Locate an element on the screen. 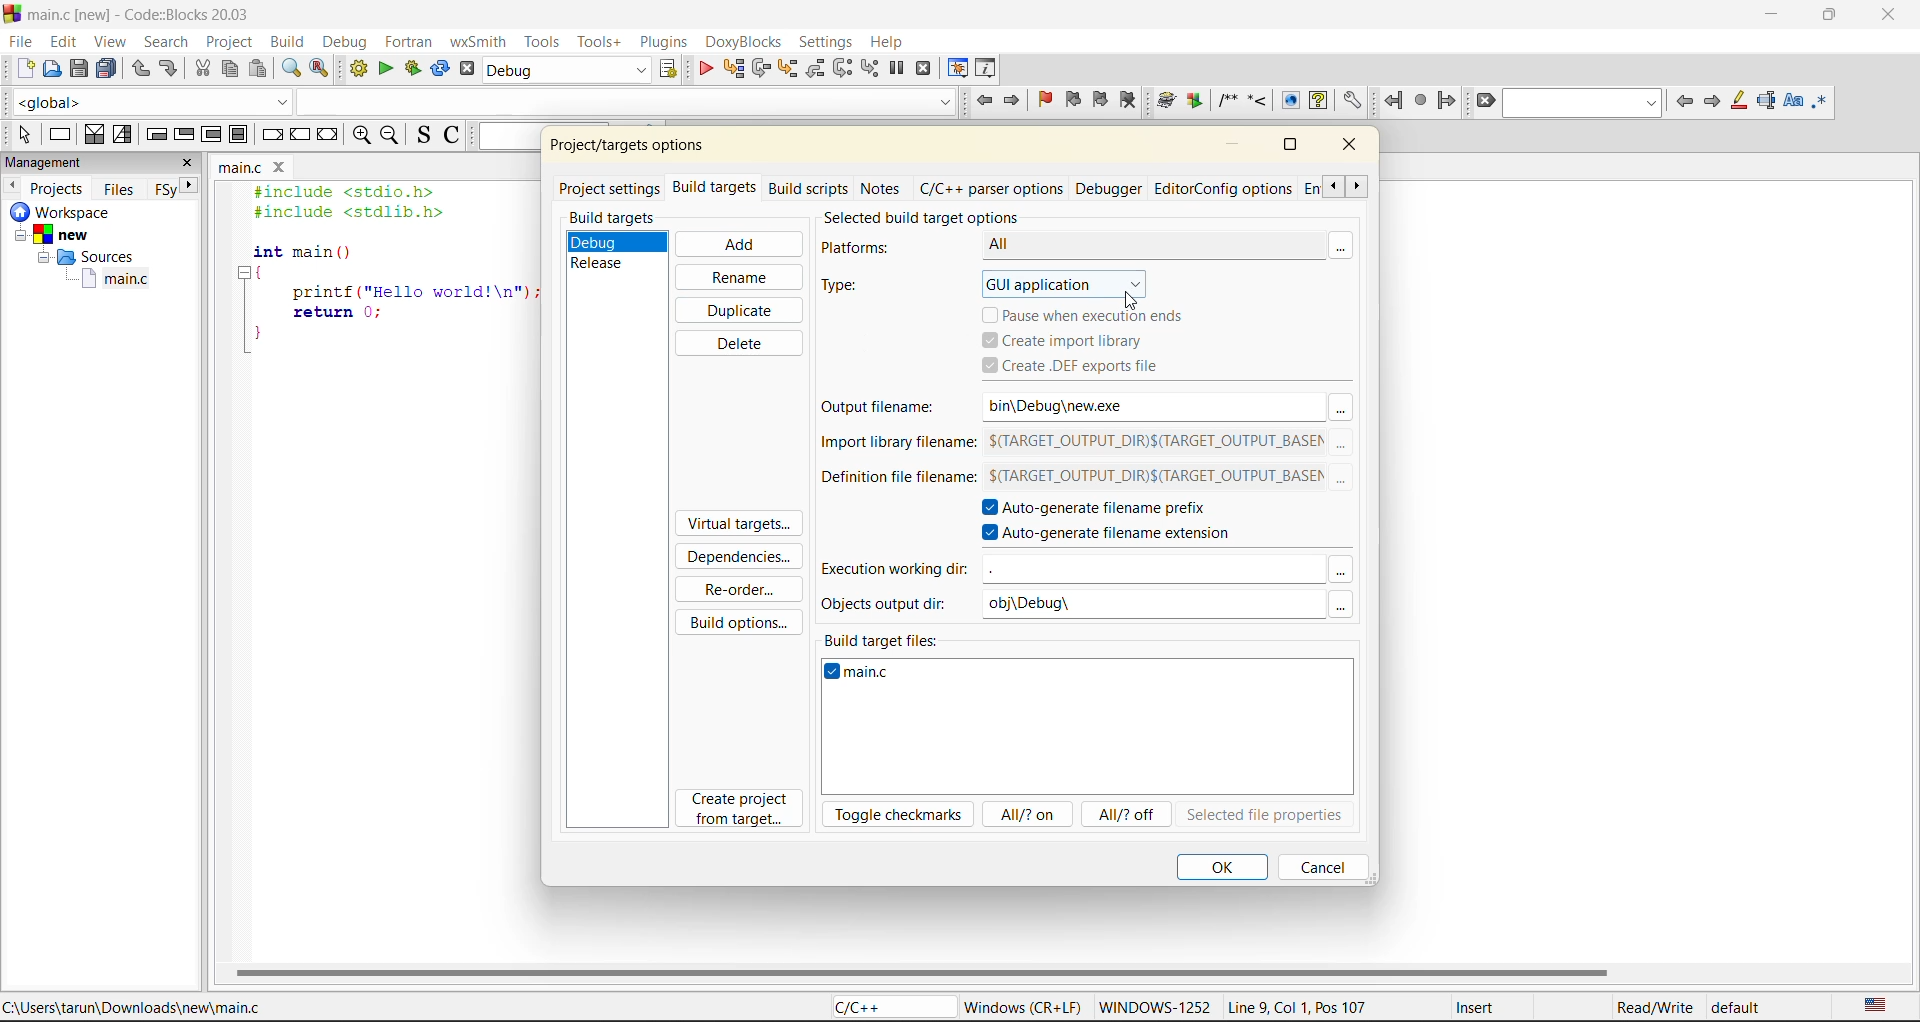  tools+ is located at coordinates (598, 41).